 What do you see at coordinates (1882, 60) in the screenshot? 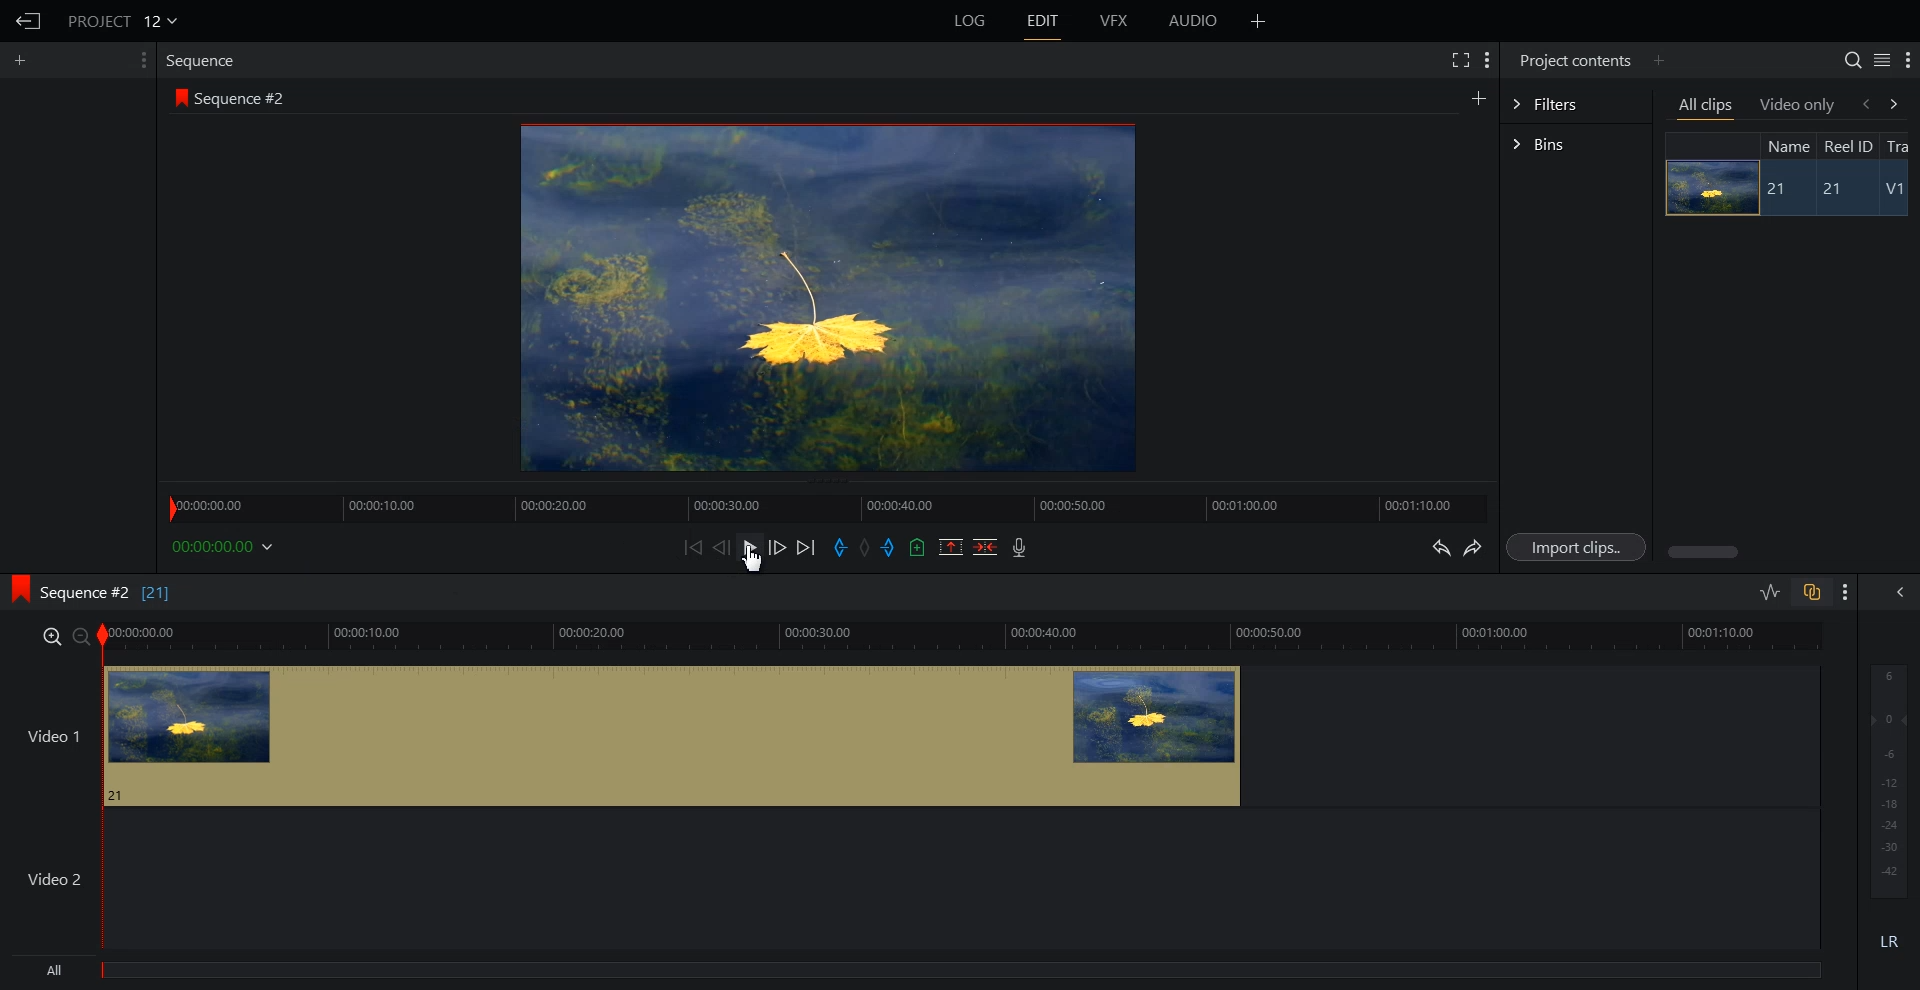
I see `Toggle between list and tile view` at bounding box center [1882, 60].